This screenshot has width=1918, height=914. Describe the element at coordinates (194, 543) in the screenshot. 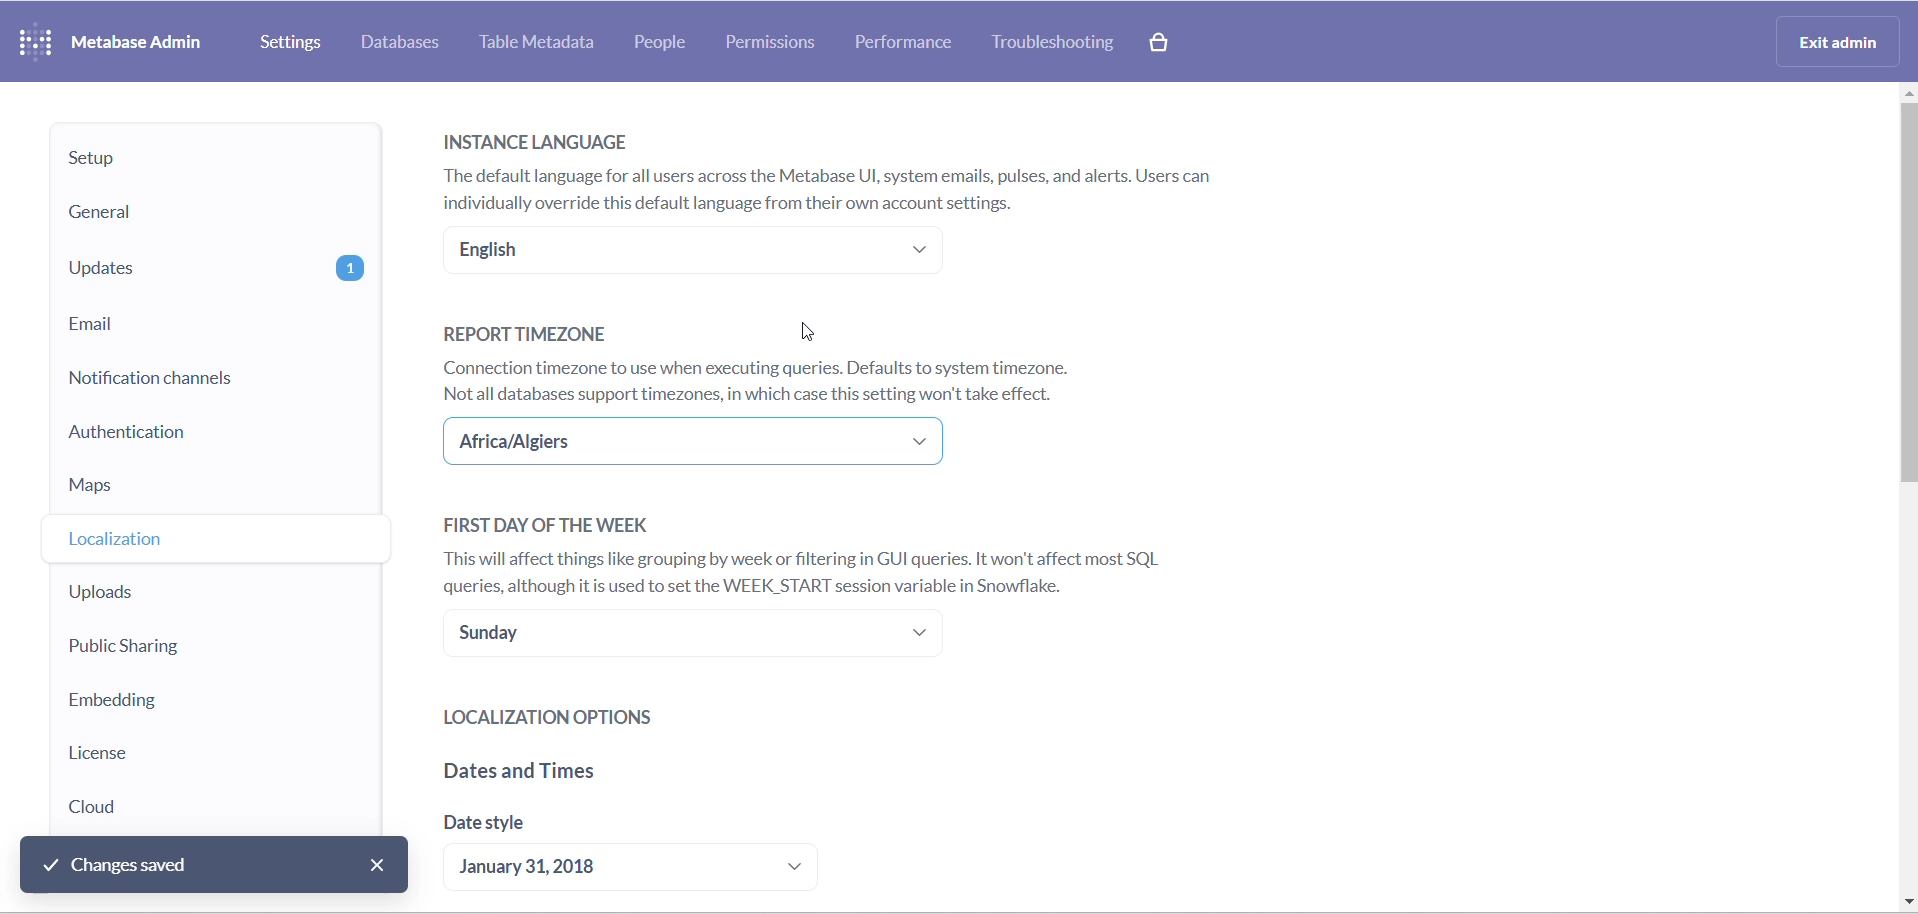

I see `localization` at that location.